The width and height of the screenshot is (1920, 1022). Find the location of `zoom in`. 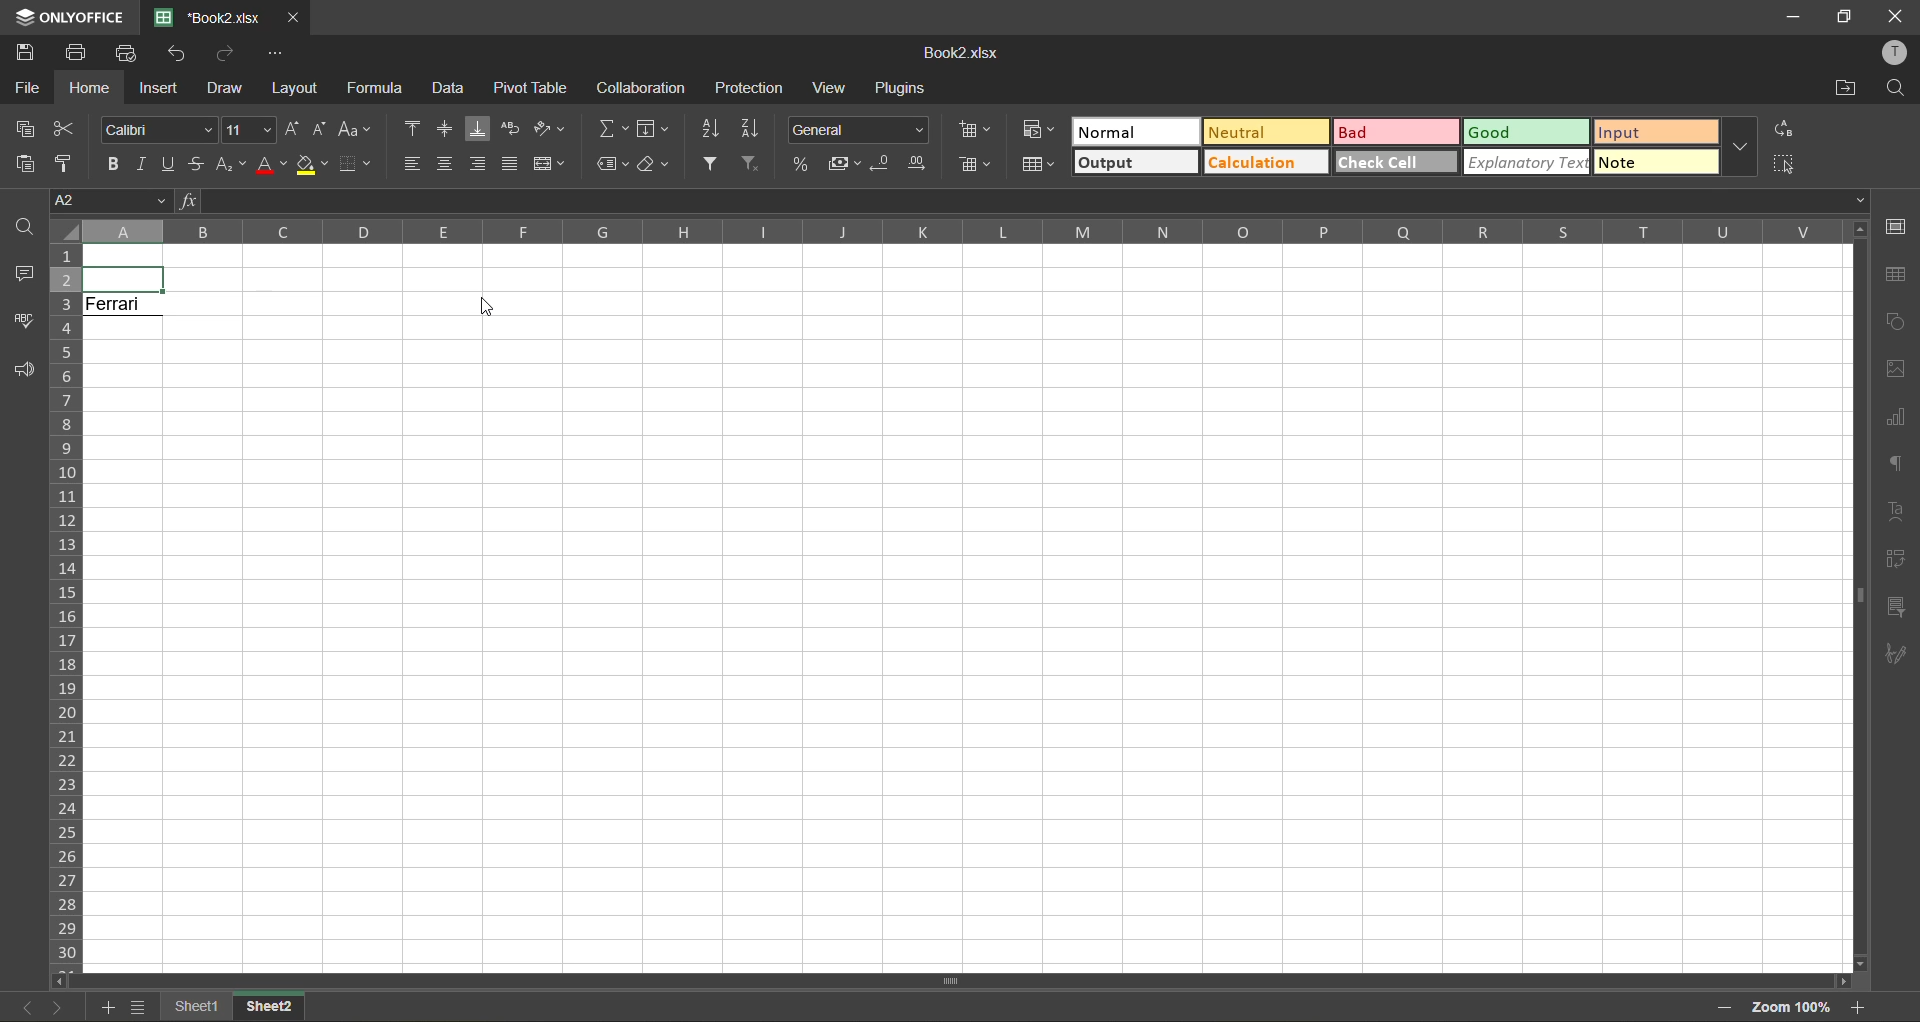

zoom in is located at coordinates (1861, 1007).